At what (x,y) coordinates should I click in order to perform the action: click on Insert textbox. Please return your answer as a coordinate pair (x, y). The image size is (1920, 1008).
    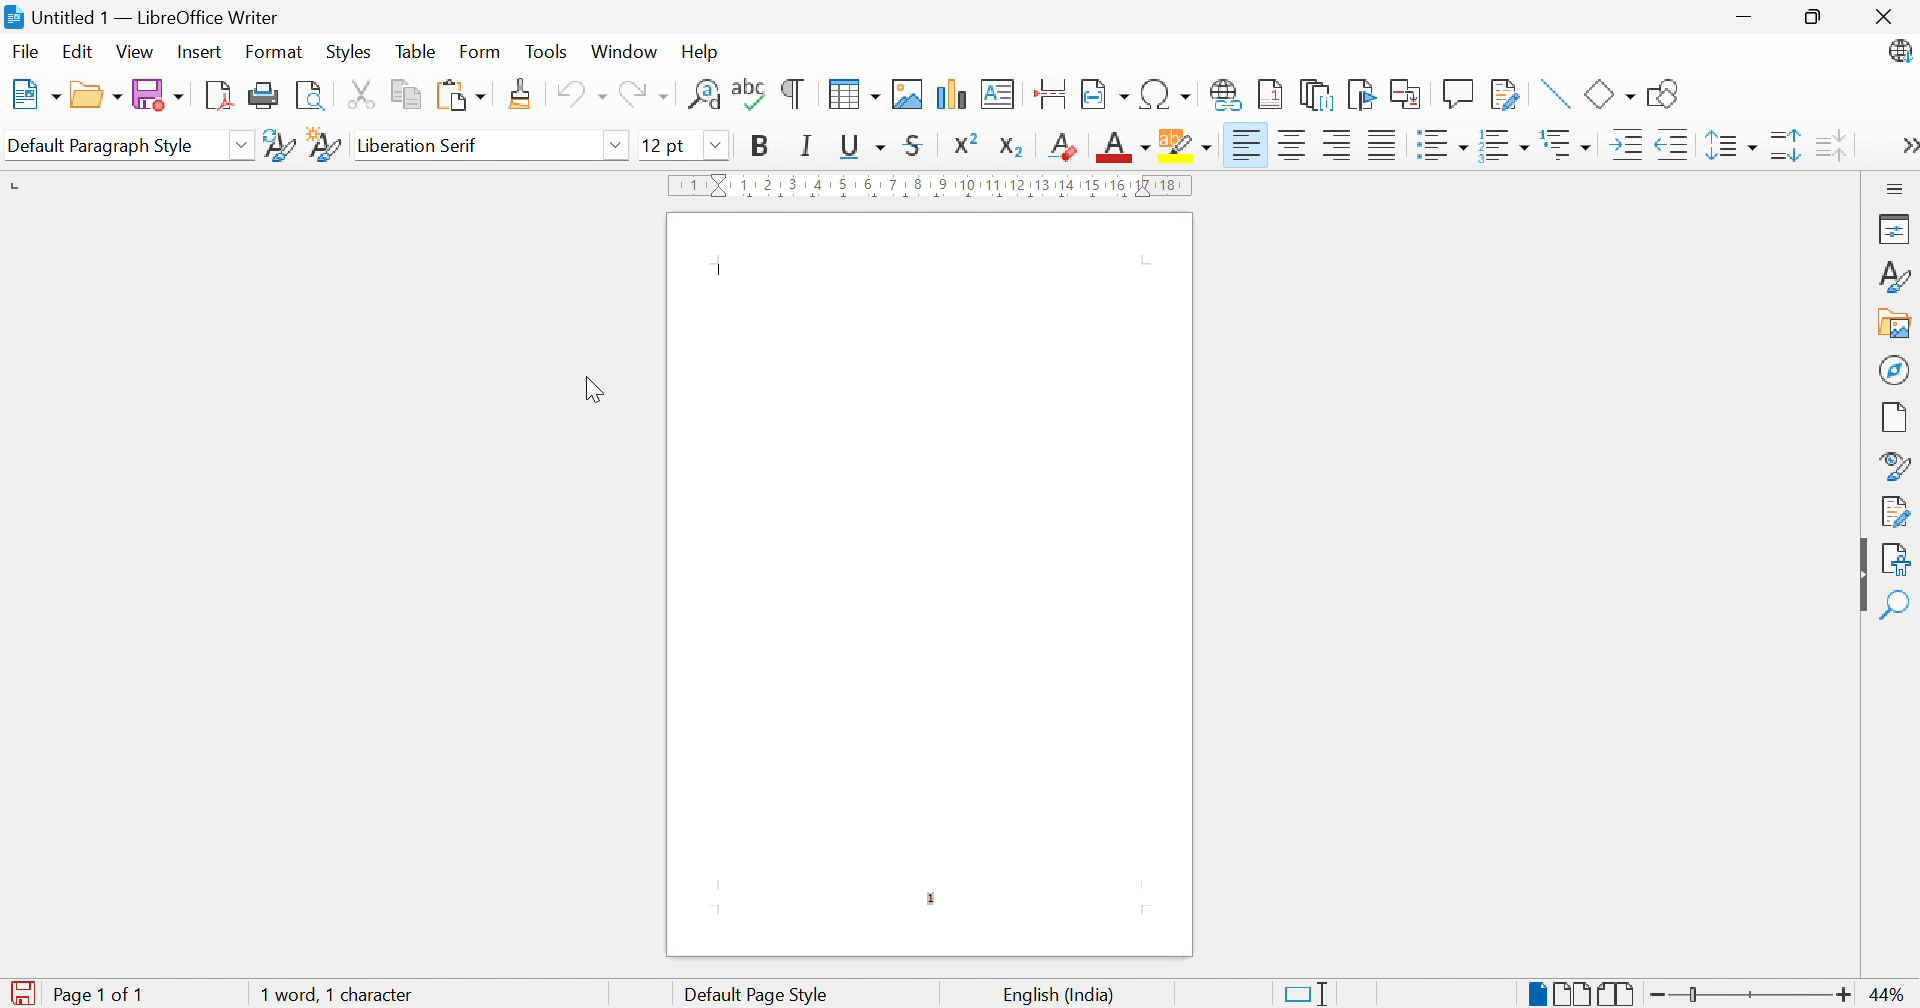
    Looking at the image, I should click on (996, 94).